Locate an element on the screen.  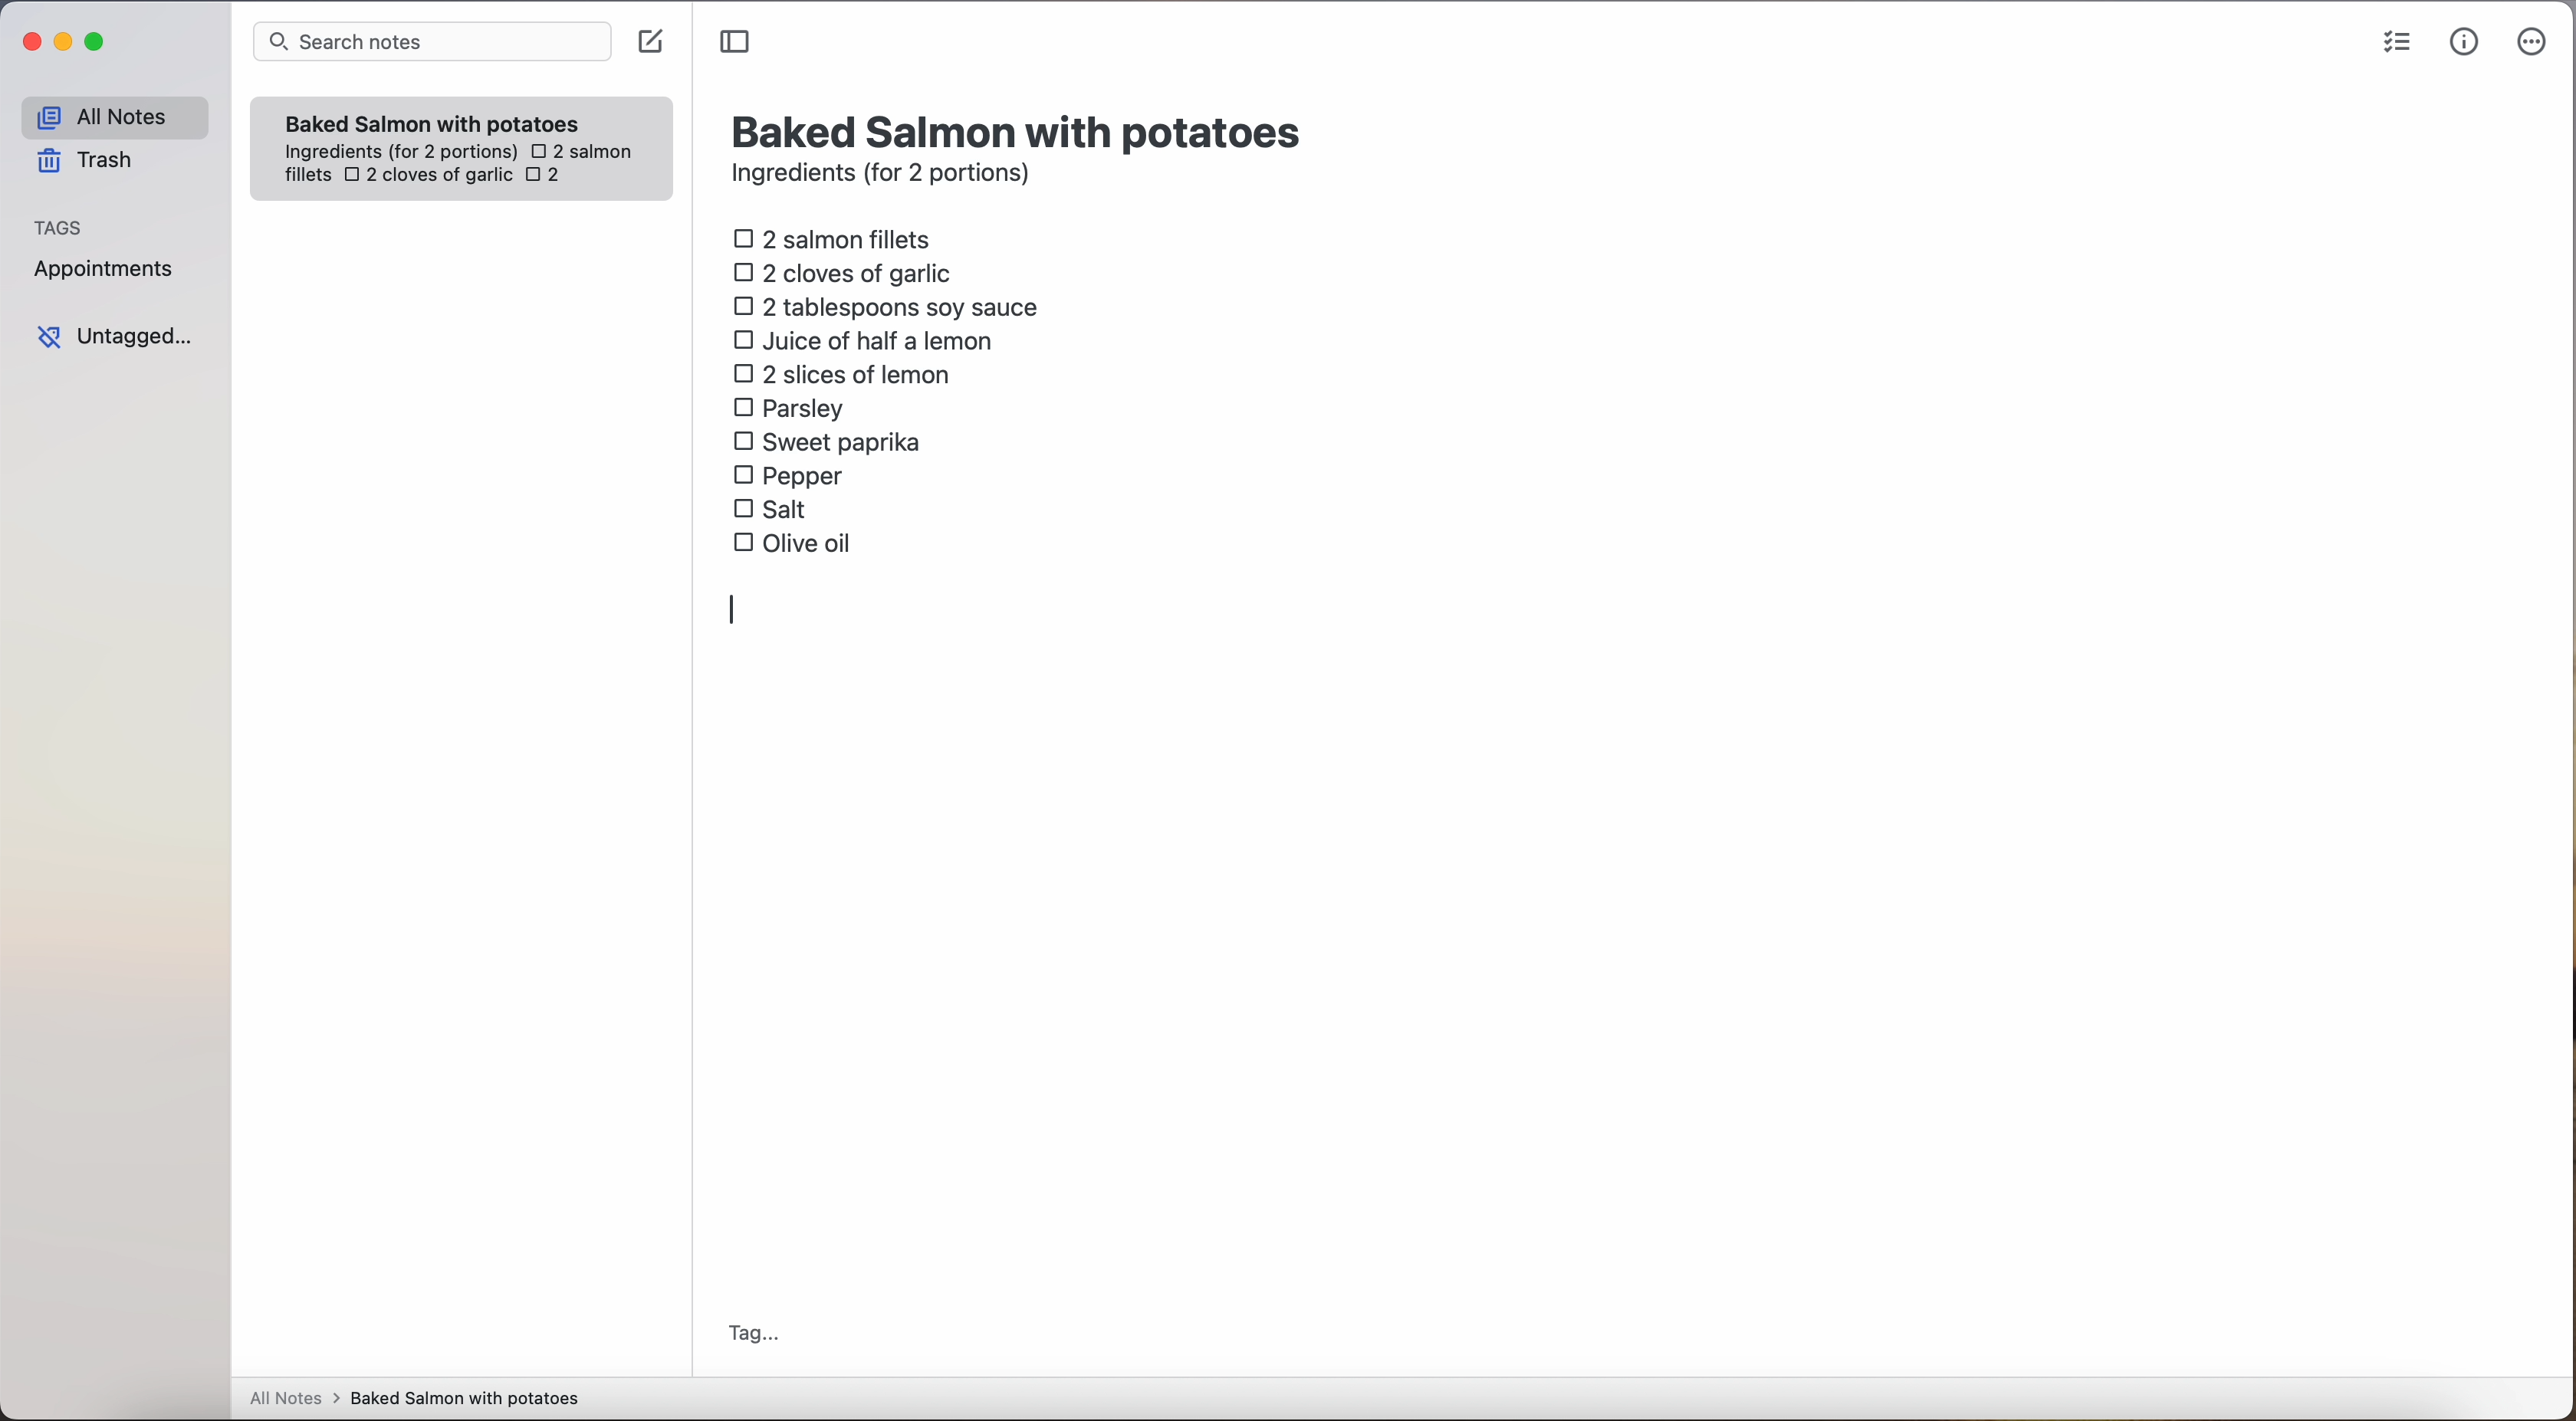
enter is located at coordinates (739, 612).